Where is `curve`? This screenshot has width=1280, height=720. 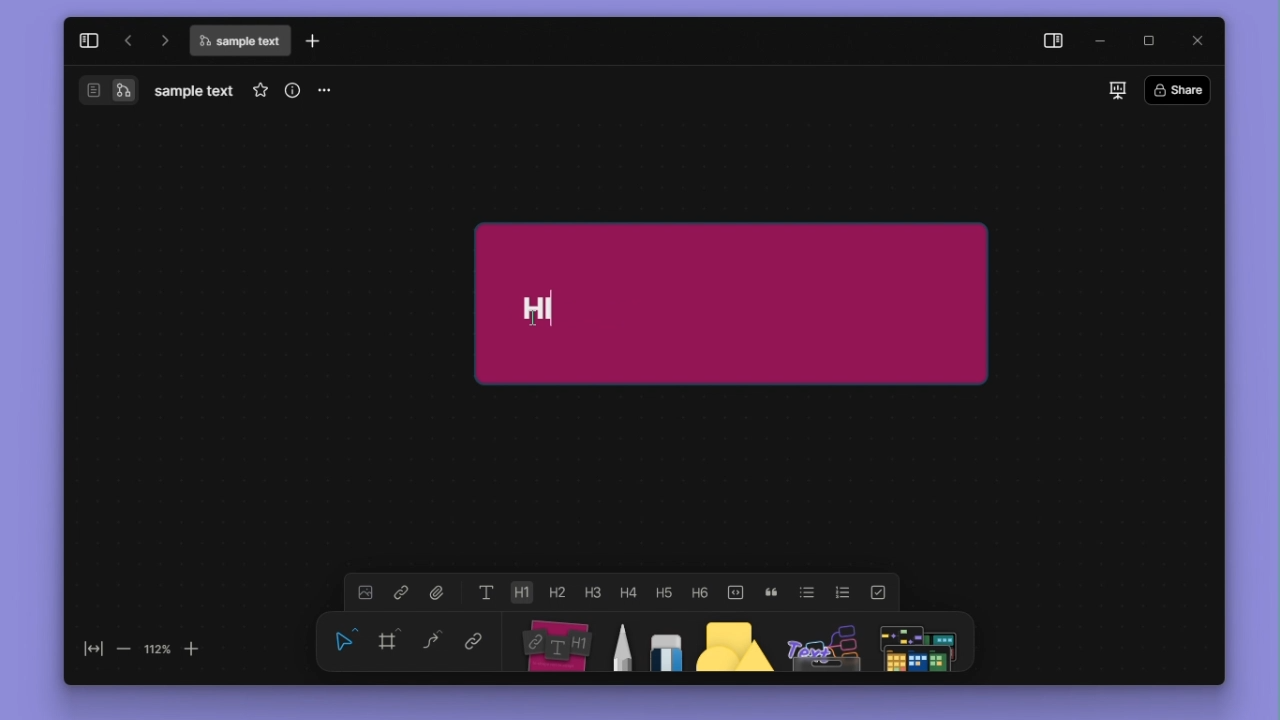 curve is located at coordinates (432, 639).